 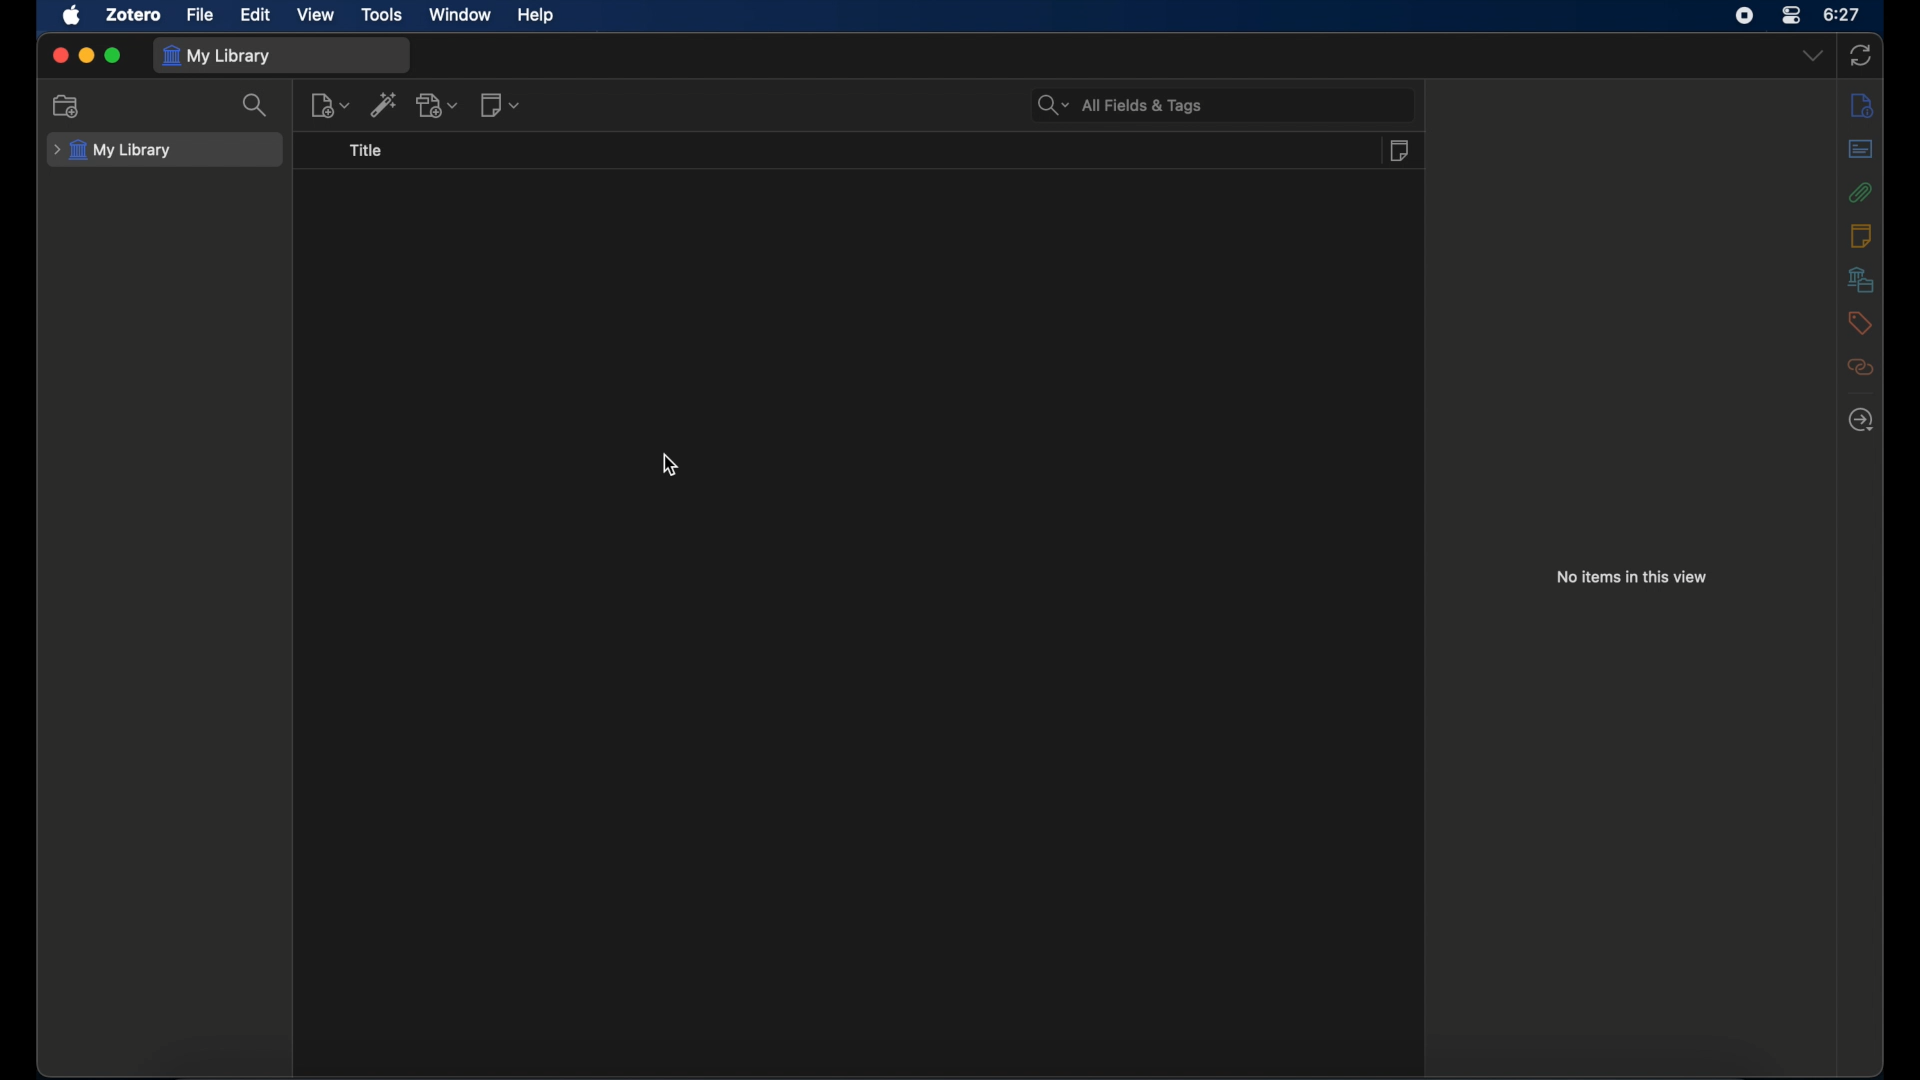 I want to click on maximize, so click(x=113, y=56).